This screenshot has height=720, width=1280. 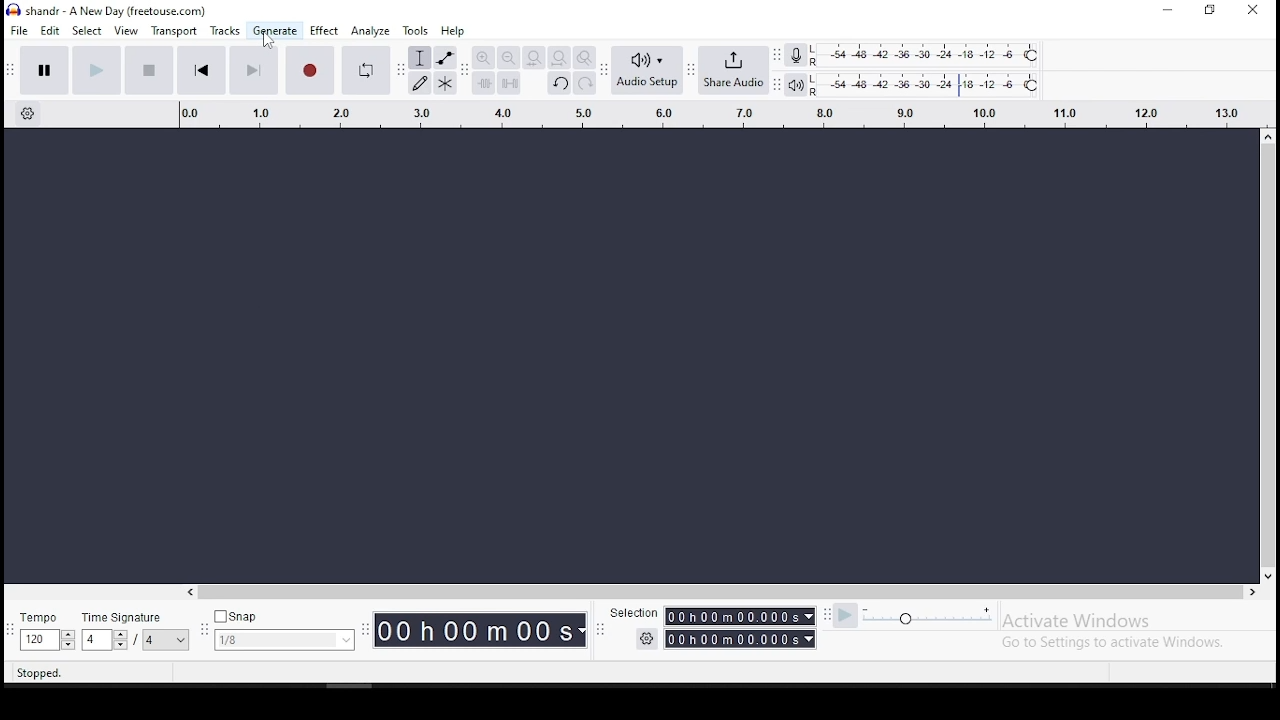 I want to click on view, so click(x=125, y=31).